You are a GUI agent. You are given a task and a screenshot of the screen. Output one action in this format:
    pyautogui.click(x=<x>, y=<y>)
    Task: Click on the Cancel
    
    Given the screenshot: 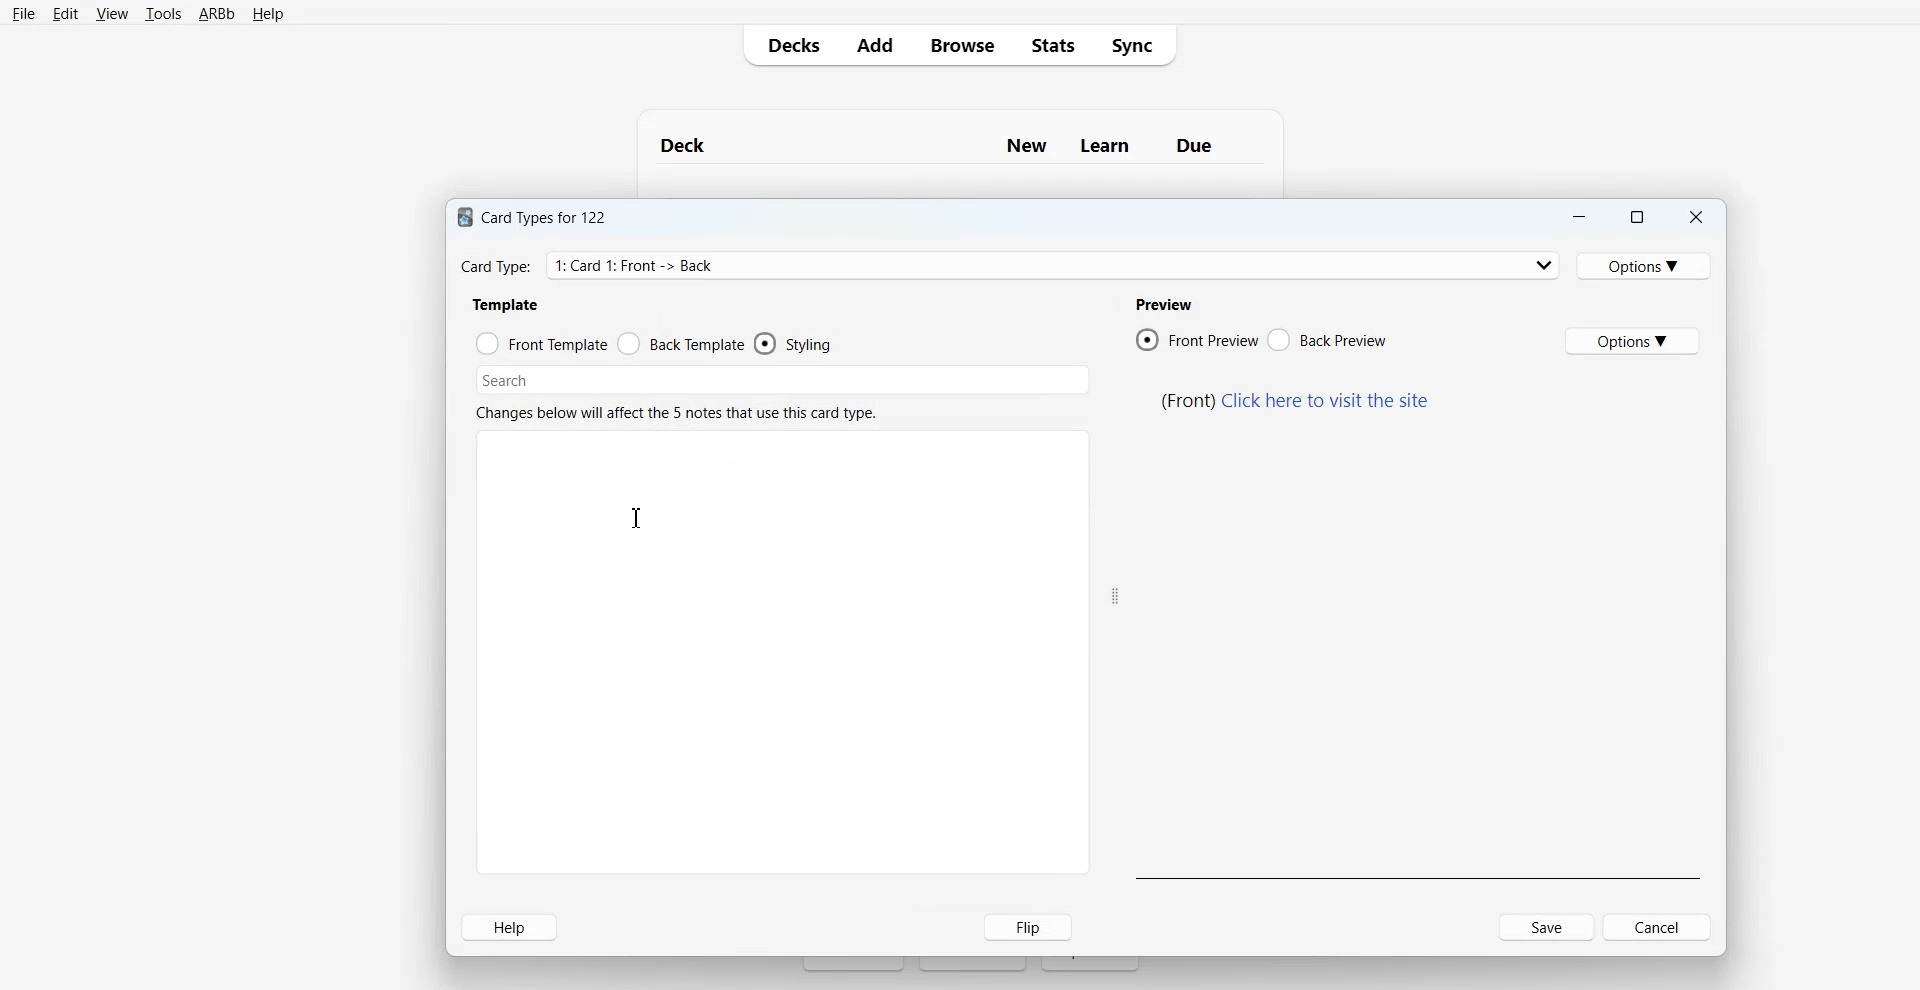 What is the action you would take?
    pyautogui.click(x=1621, y=927)
    